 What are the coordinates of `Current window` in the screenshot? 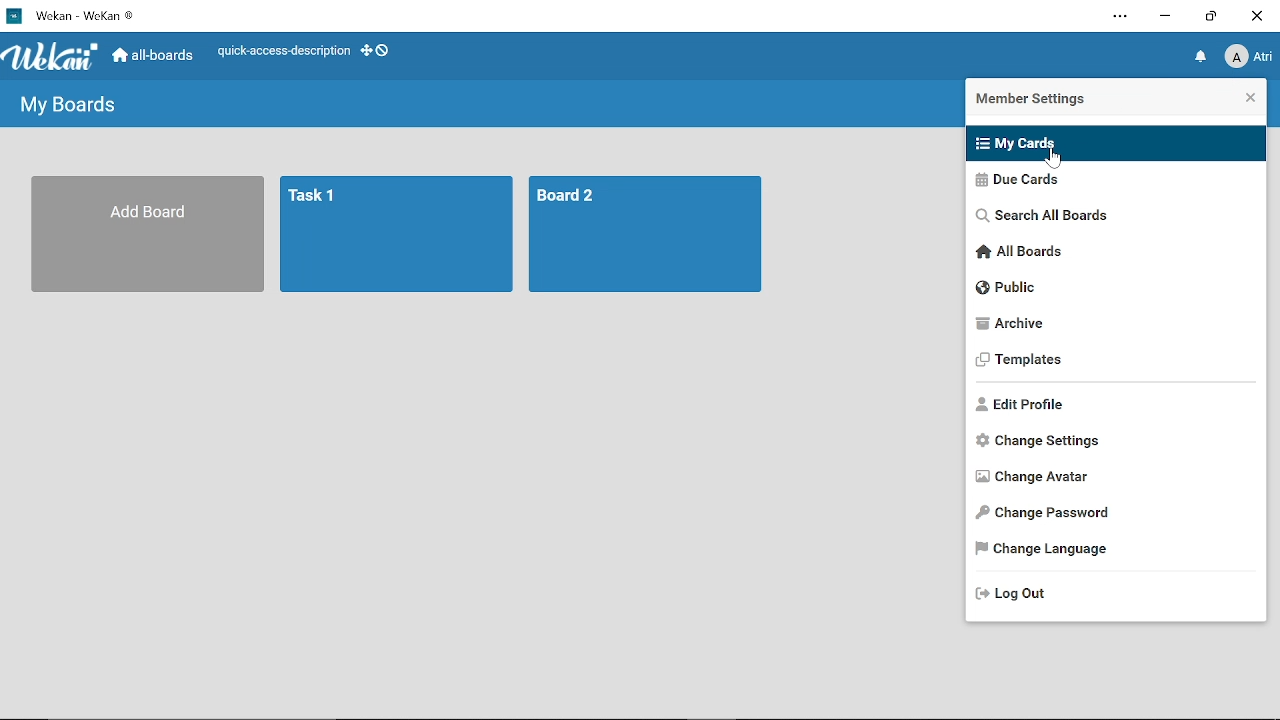 It's located at (78, 15).